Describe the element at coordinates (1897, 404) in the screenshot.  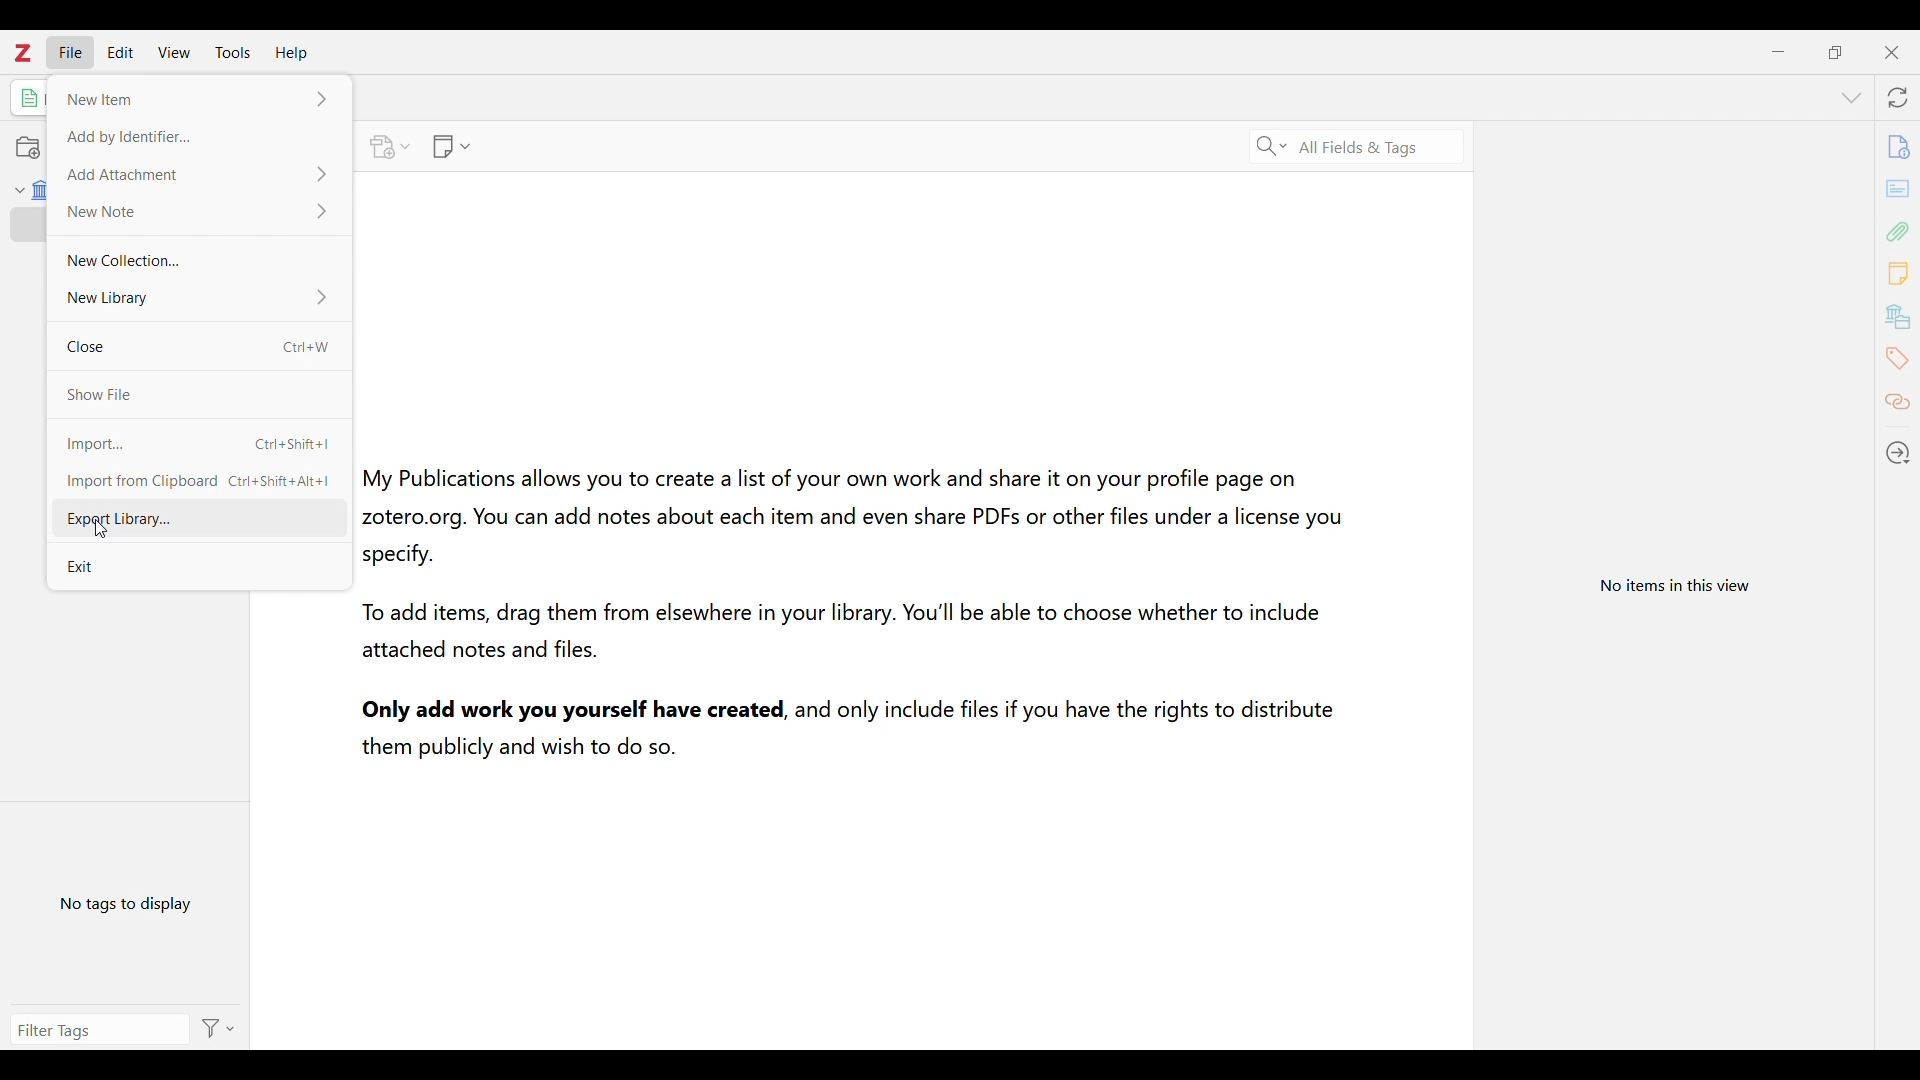
I see `Related` at that location.